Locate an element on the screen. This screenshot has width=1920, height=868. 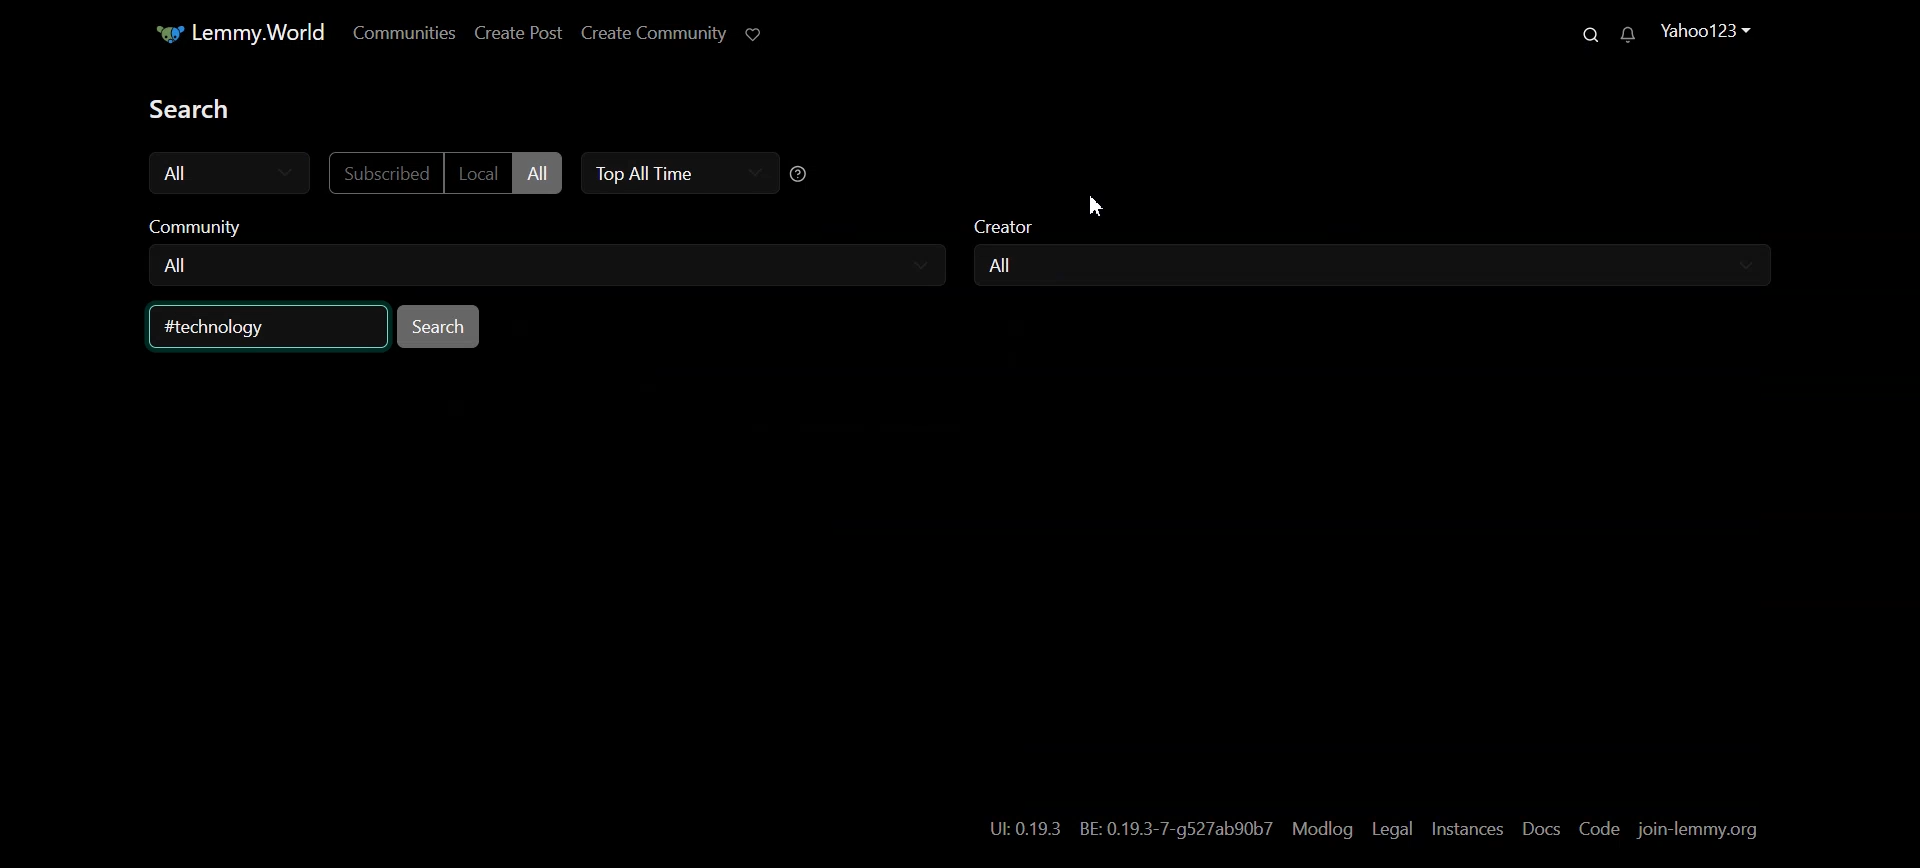
Search is located at coordinates (1583, 33).